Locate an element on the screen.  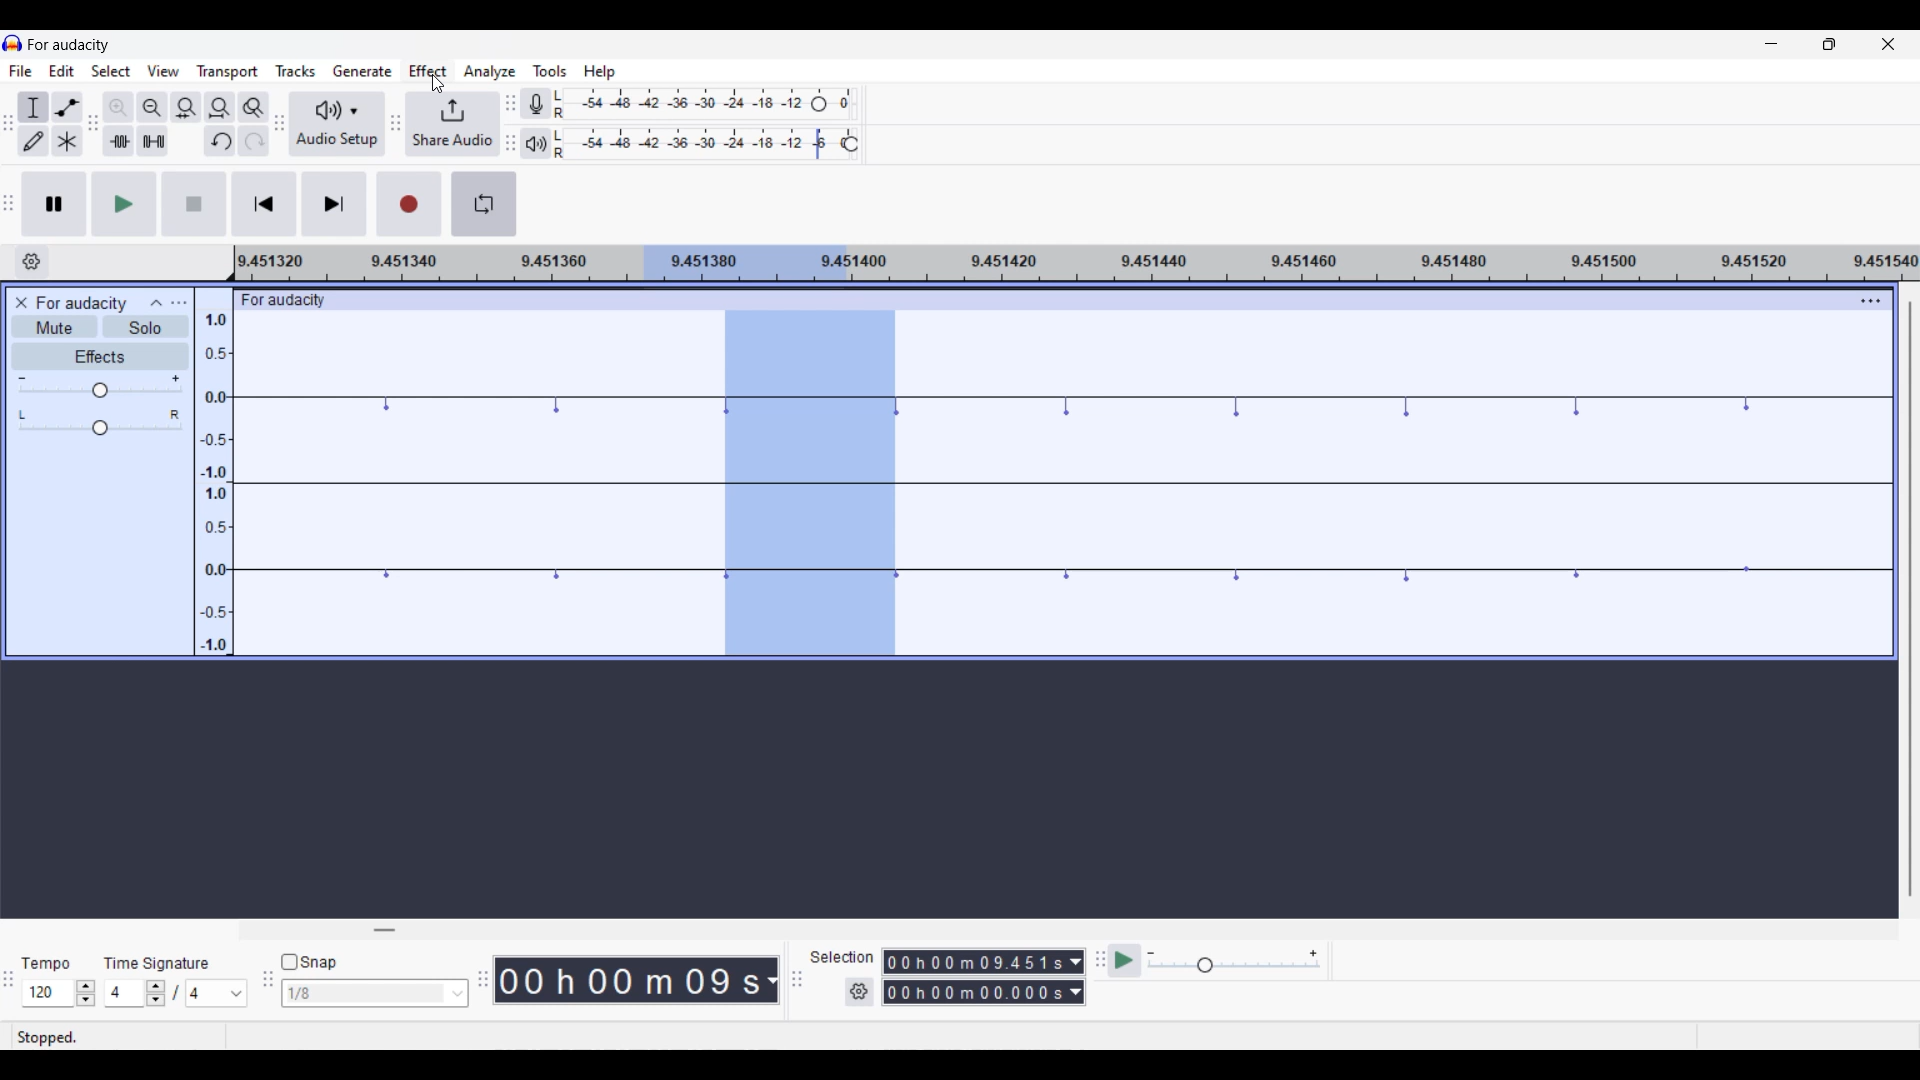
Time signature settings is located at coordinates (175, 994).